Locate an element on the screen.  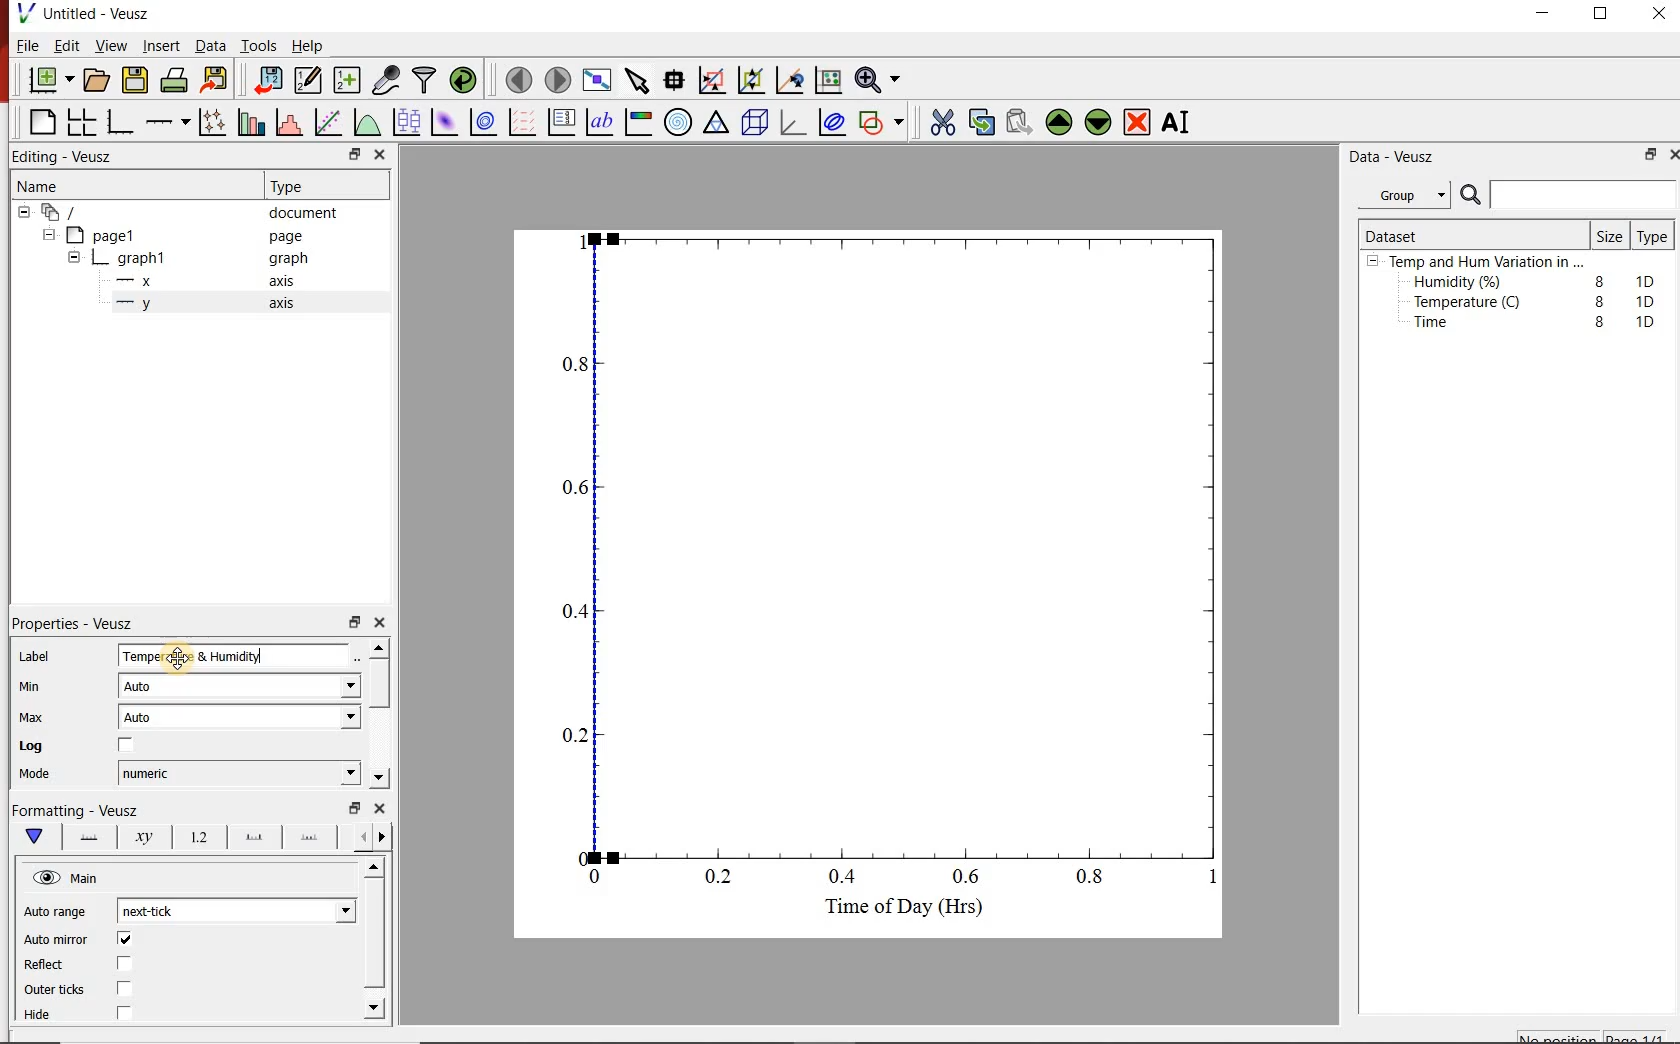
capture remote data is located at coordinates (385, 78).